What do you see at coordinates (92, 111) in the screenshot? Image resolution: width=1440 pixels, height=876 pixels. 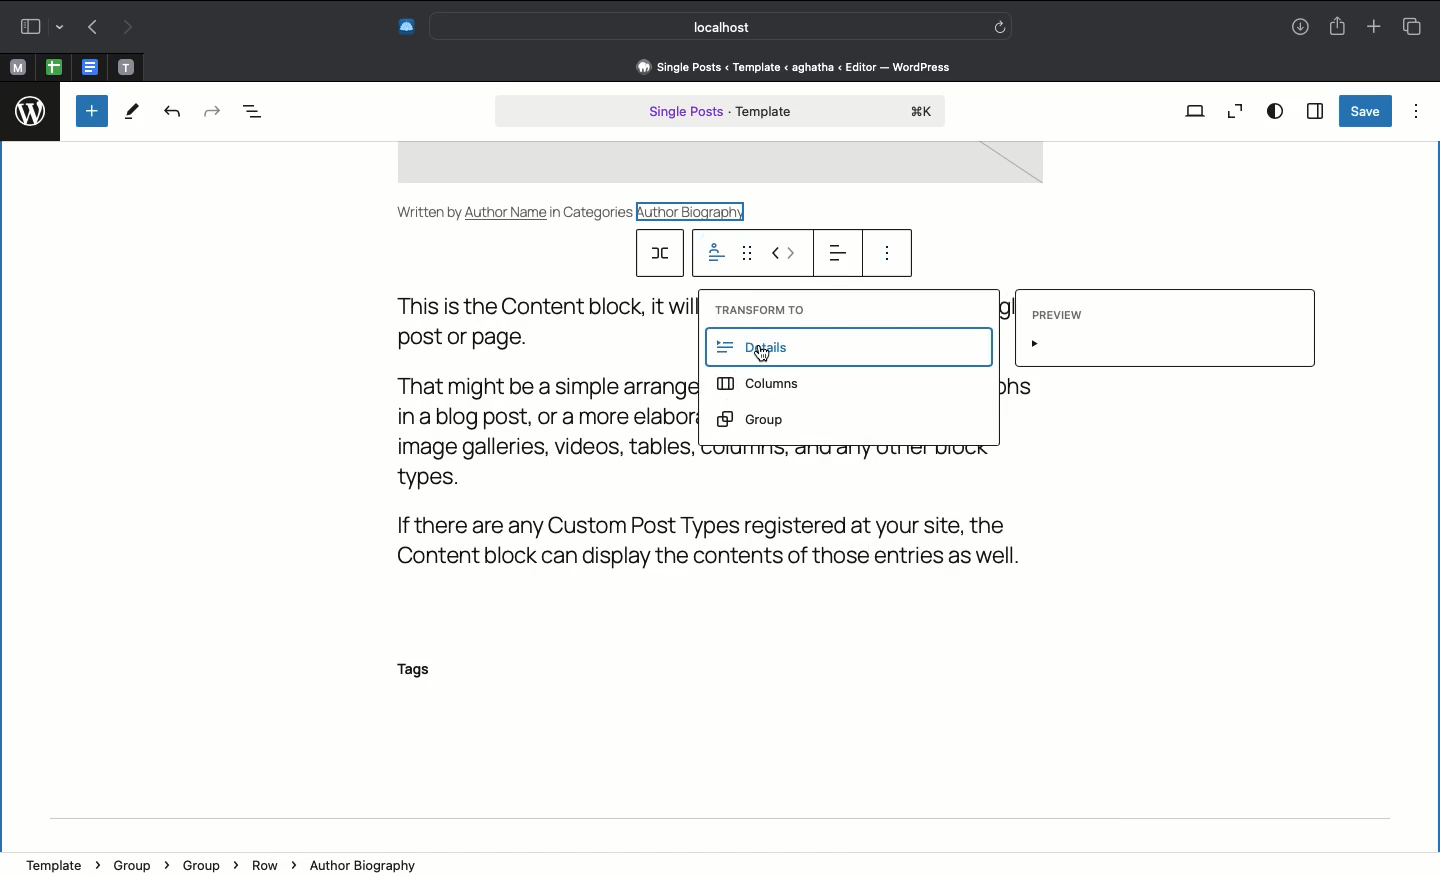 I see `Add new block` at bounding box center [92, 111].